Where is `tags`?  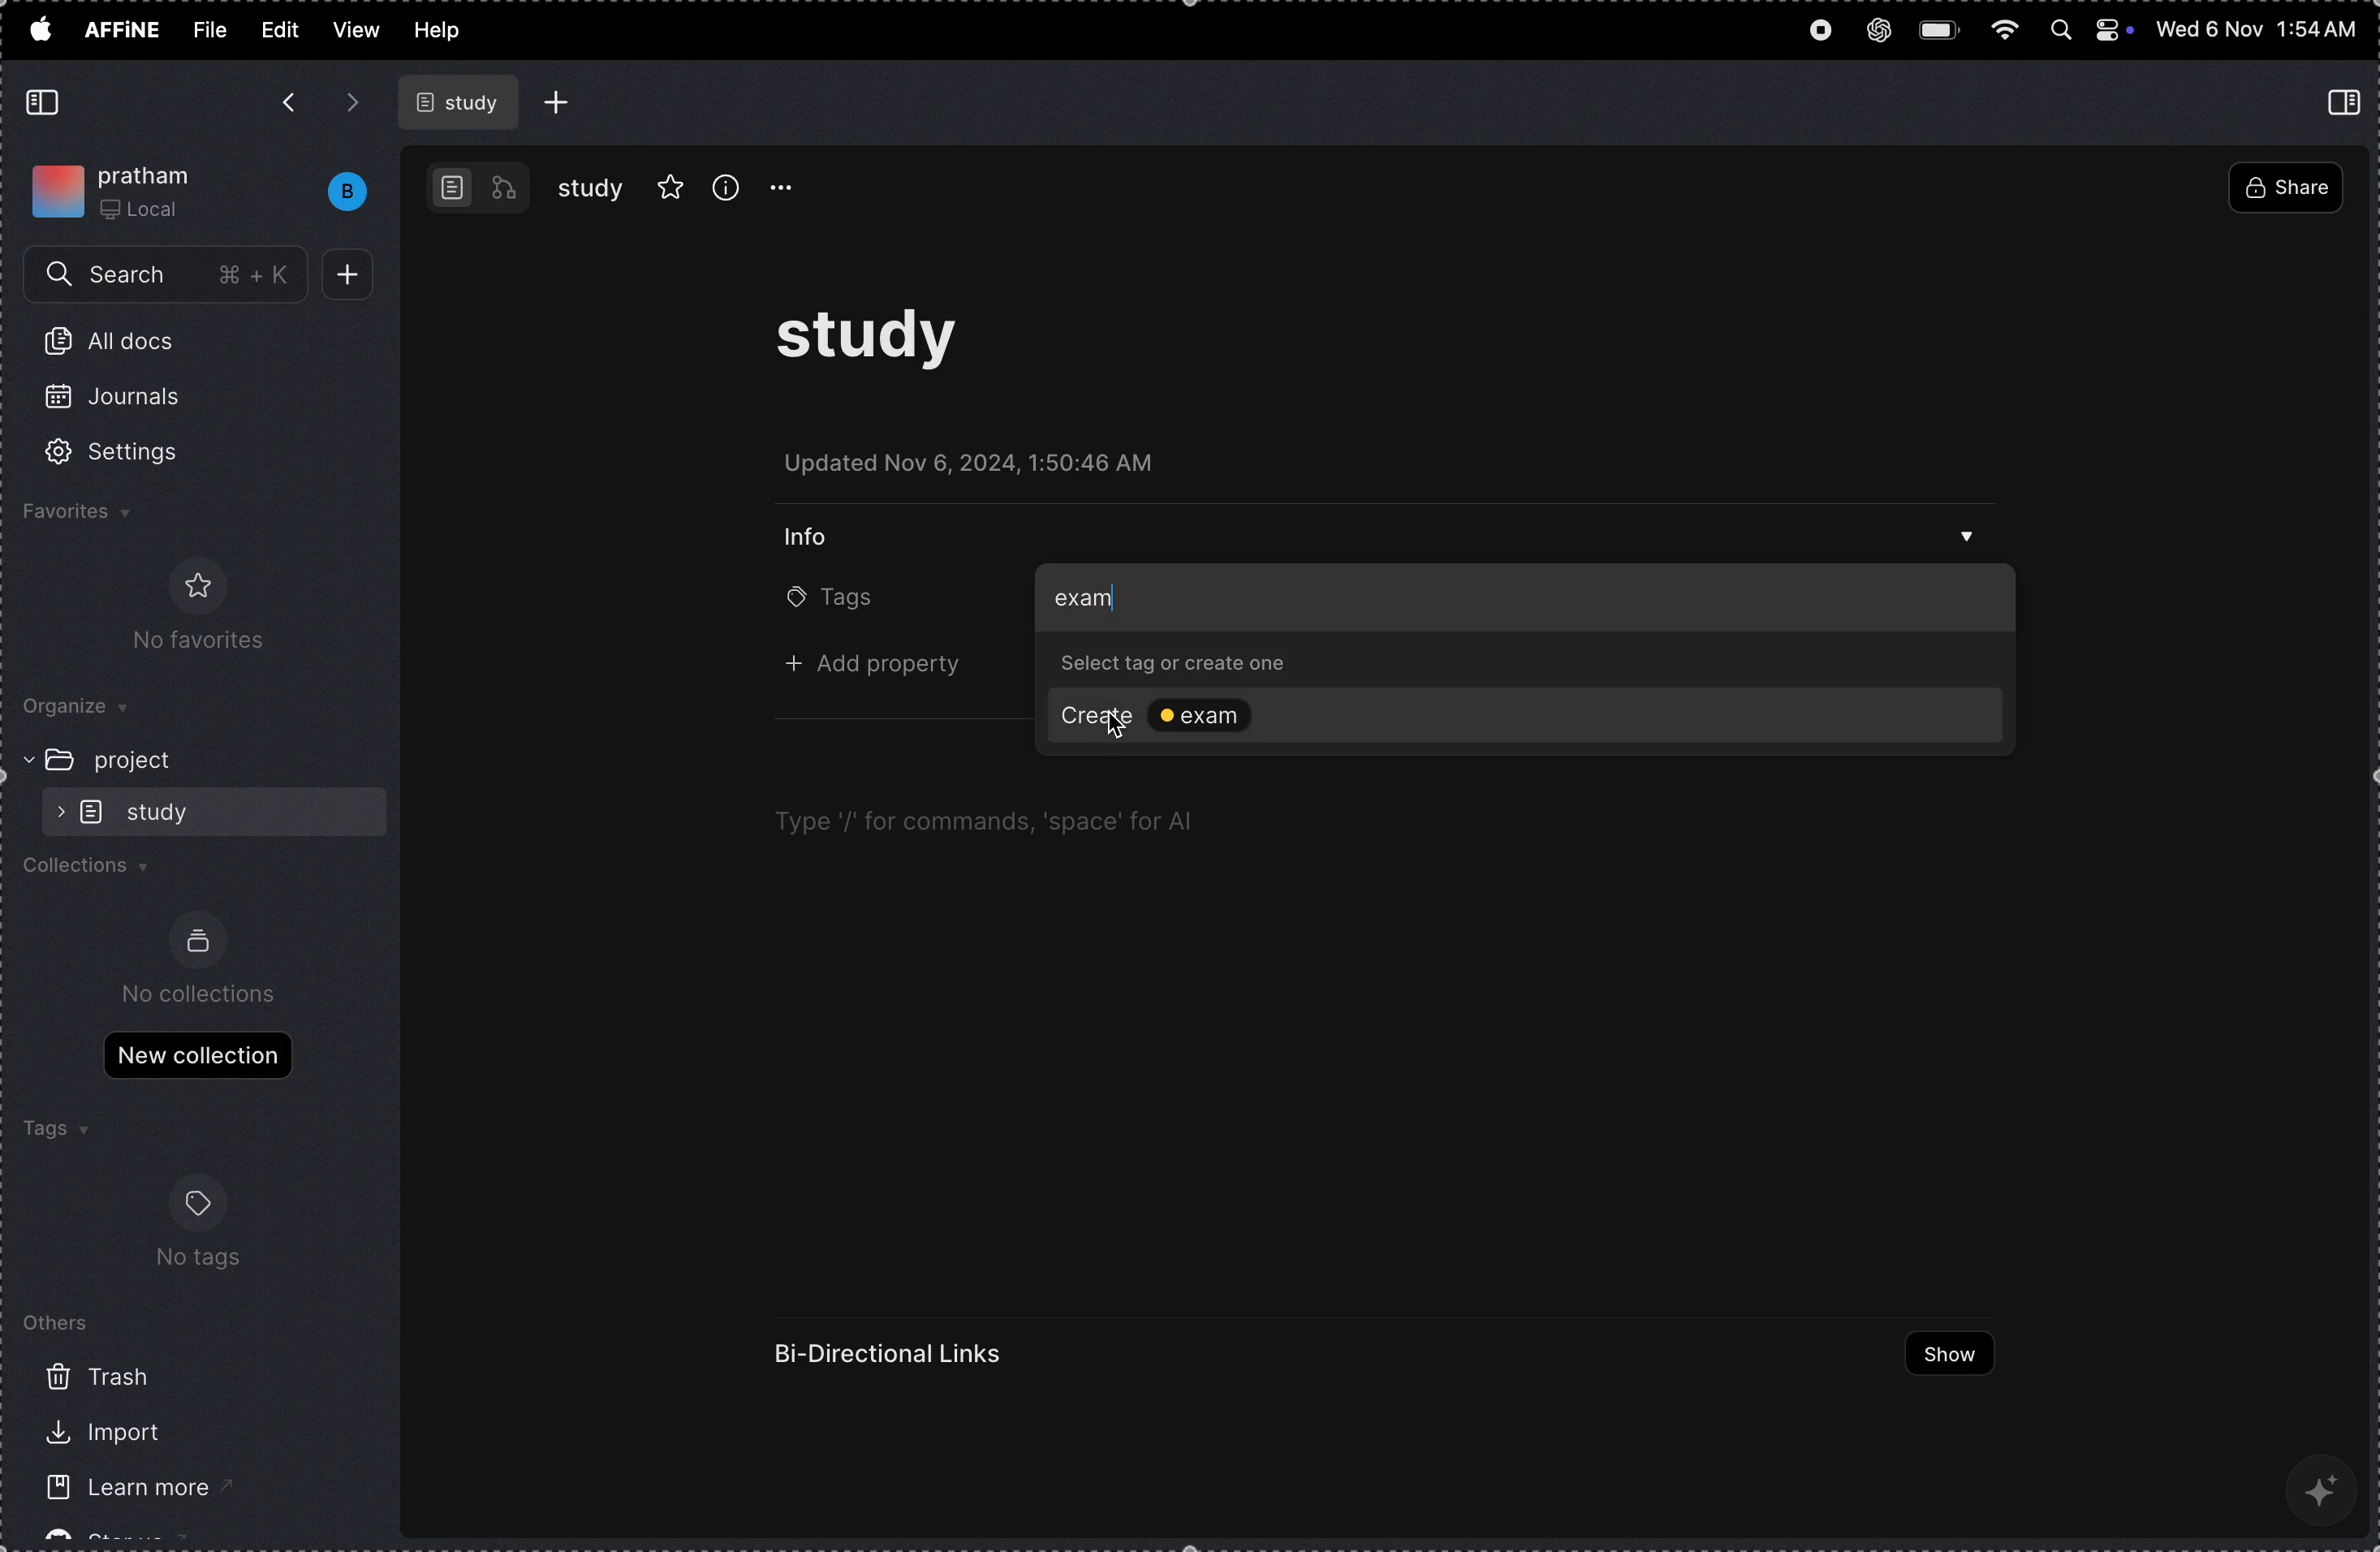 tags is located at coordinates (53, 1131).